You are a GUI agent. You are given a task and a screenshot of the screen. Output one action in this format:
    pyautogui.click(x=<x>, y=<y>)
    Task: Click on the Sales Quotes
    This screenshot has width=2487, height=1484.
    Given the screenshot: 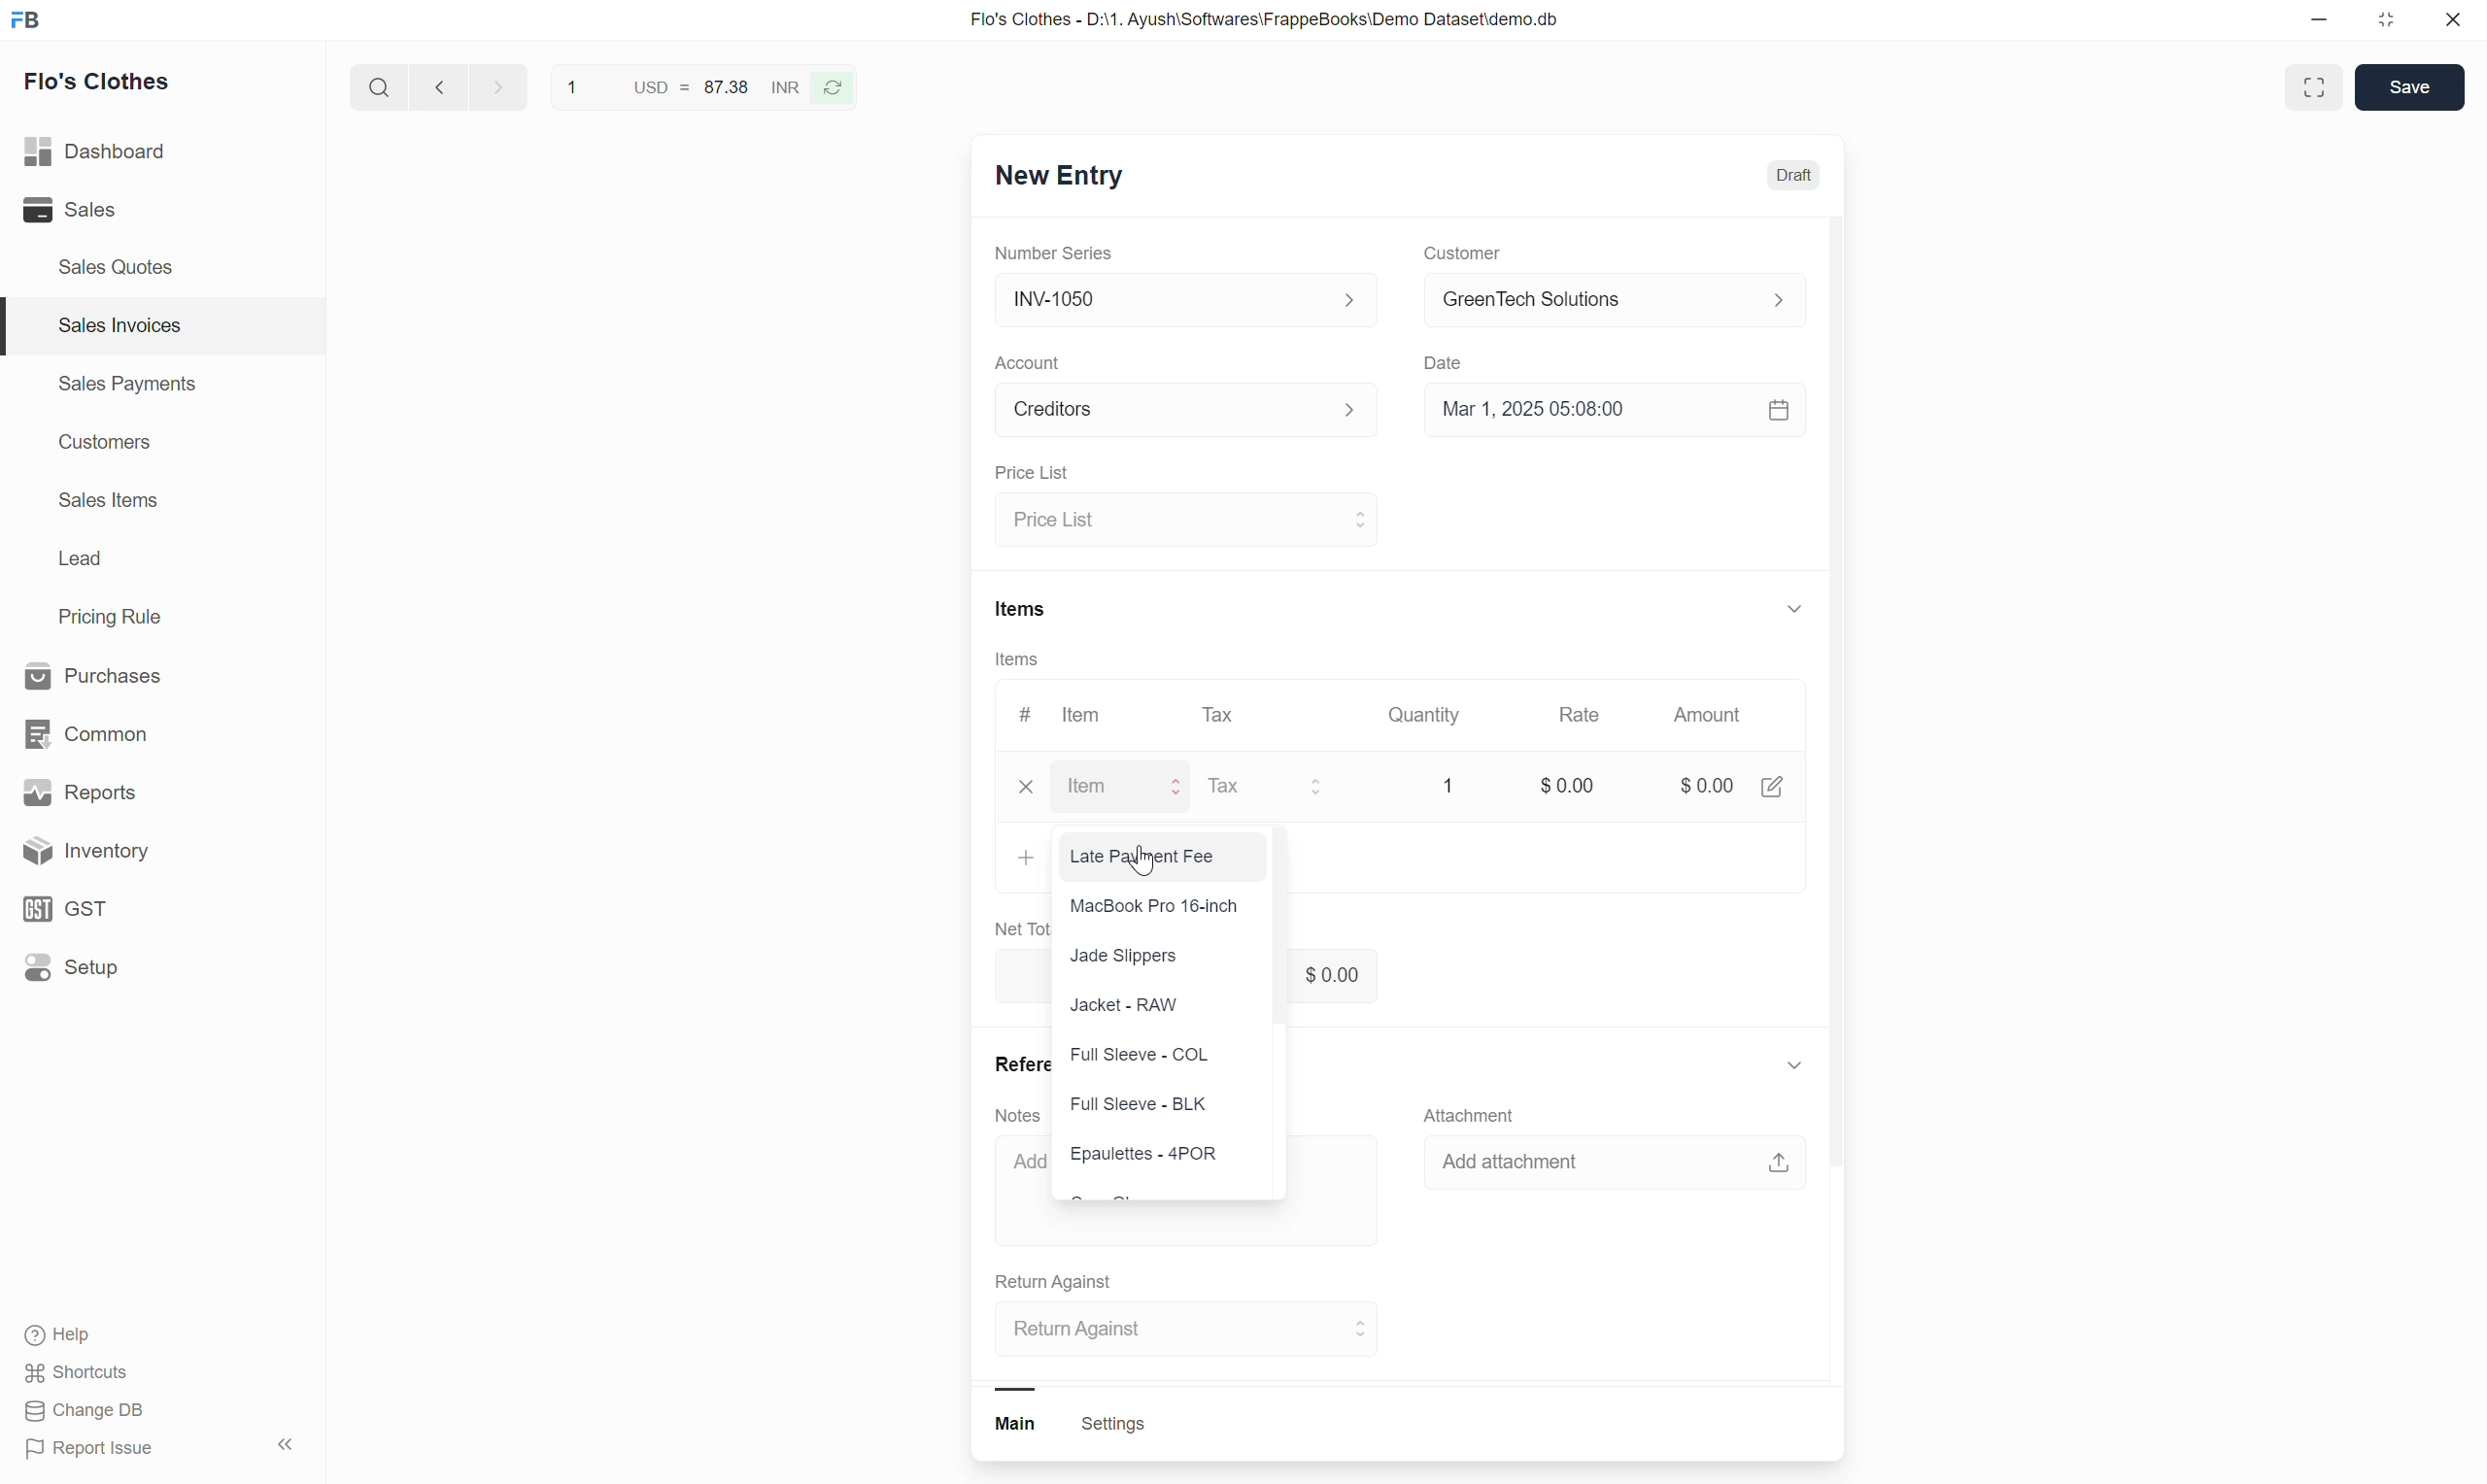 What is the action you would take?
    pyautogui.click(x=116, y=266)
    